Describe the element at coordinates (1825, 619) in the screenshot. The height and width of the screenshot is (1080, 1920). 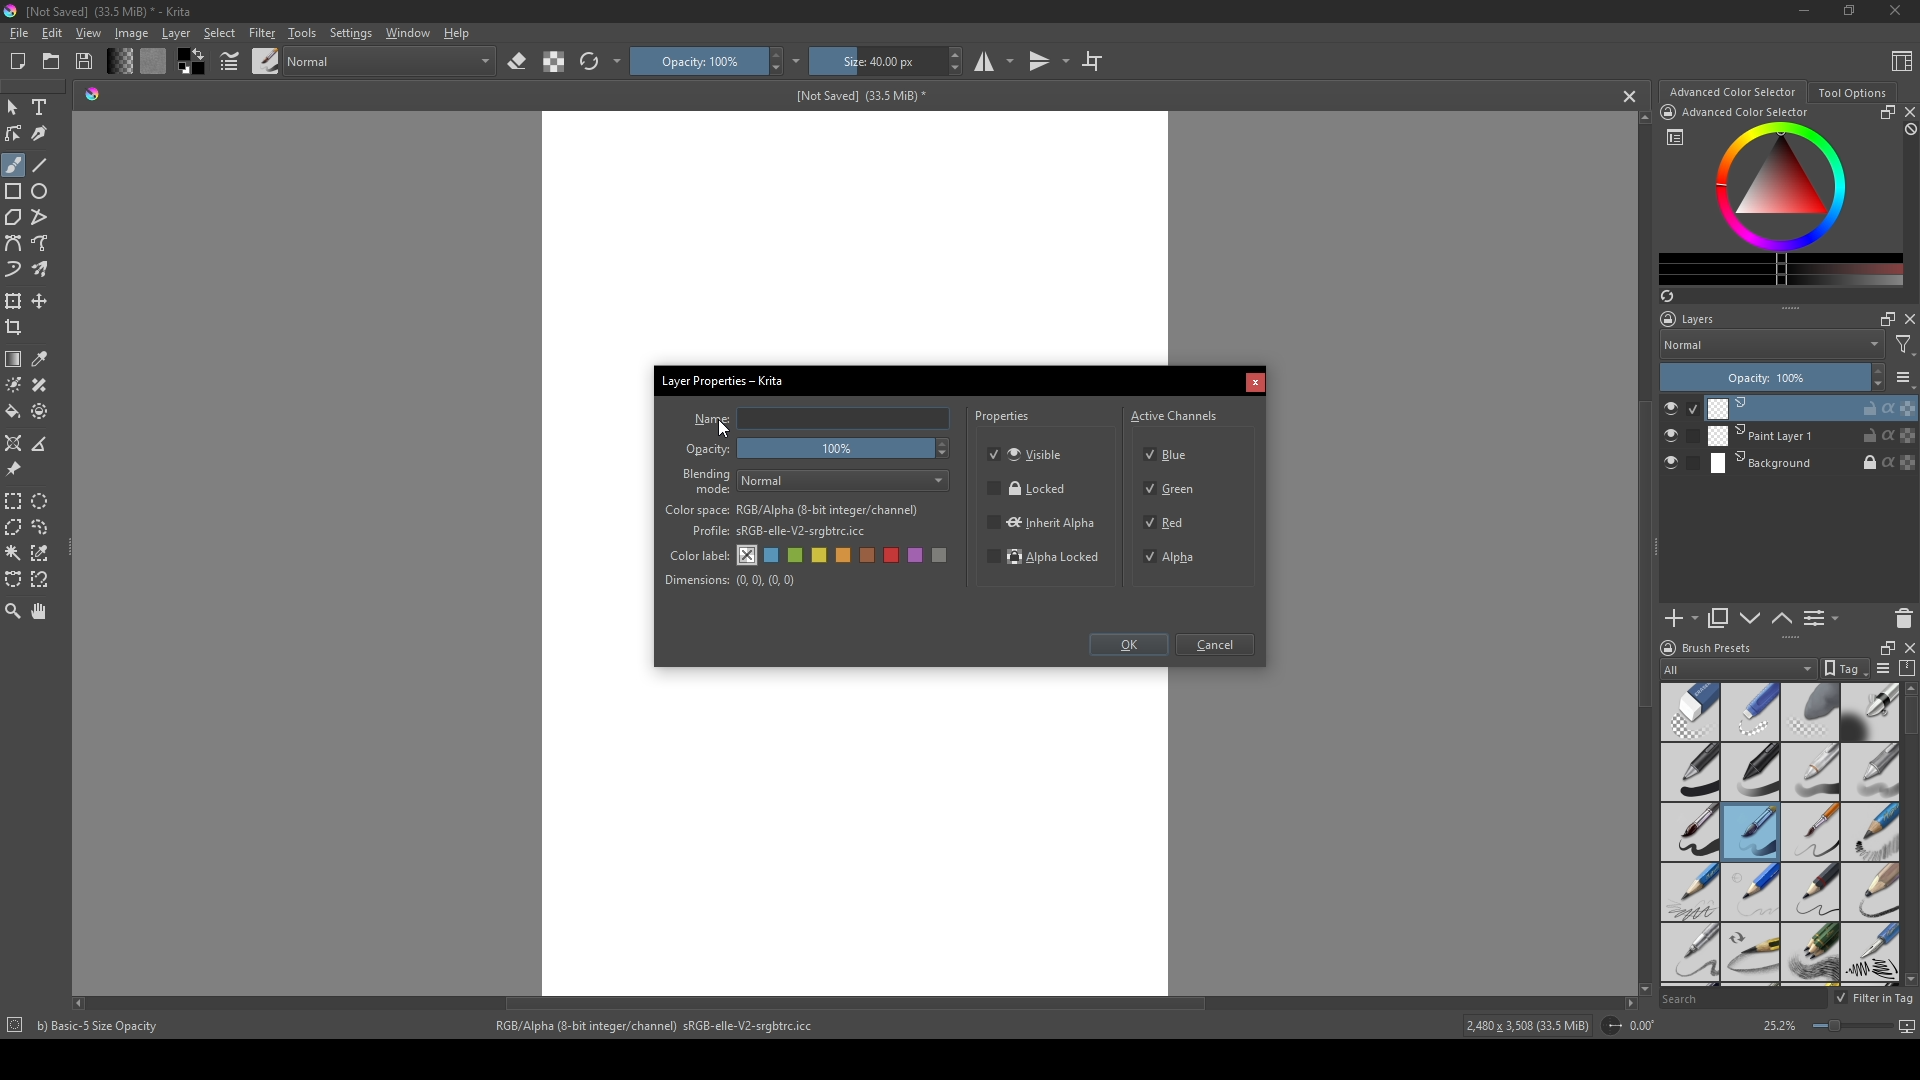
I see `List` at that location.